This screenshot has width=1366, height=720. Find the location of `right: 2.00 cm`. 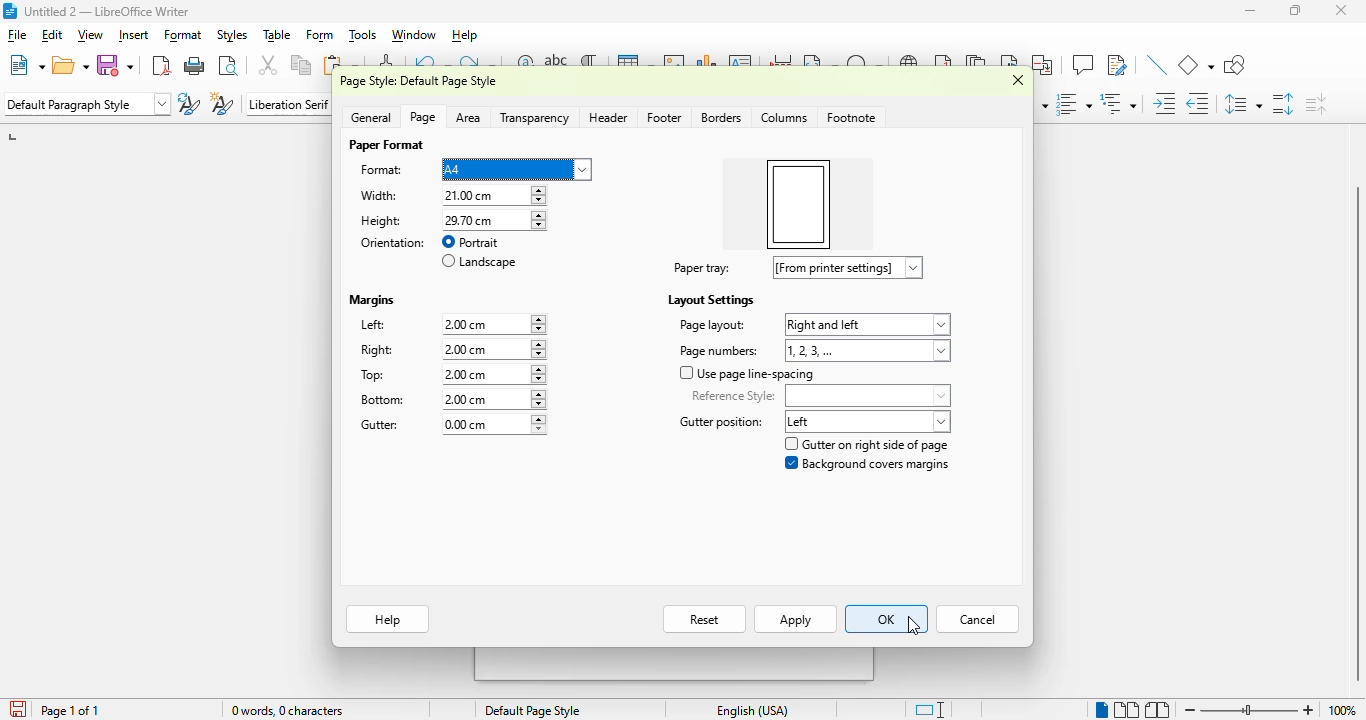

right: 2.00 cm is located at coordinates (449, 350).